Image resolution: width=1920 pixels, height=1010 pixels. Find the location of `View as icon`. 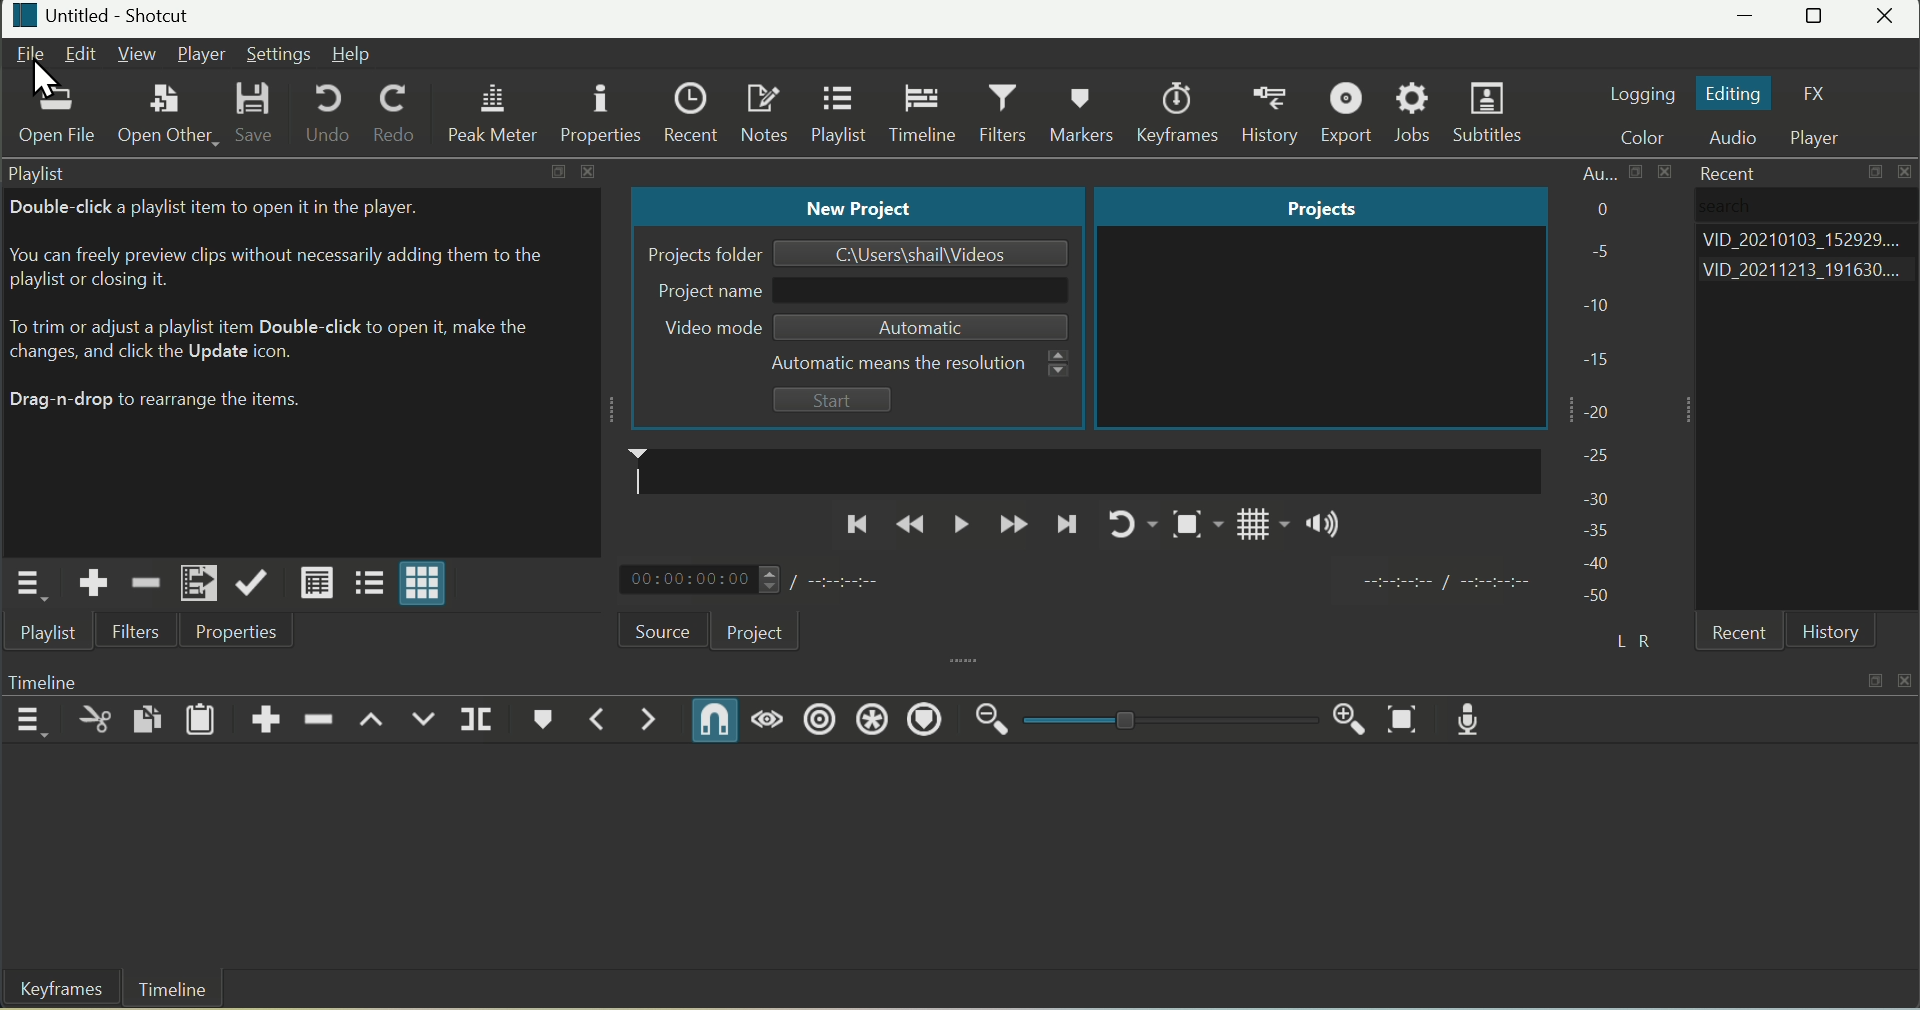

View as icon is located at coordinates (425, 586).